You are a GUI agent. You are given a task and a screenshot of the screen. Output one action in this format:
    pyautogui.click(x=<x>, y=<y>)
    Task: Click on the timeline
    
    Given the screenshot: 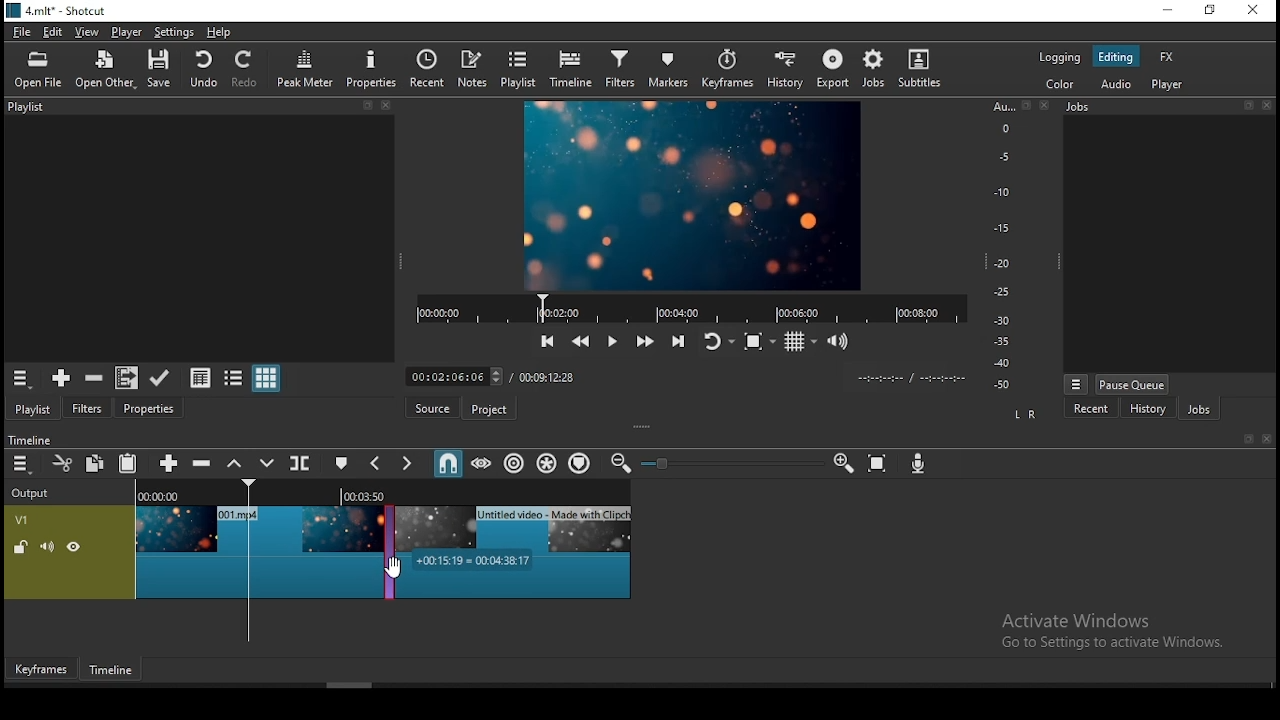 What is the action you would take?
    pyautogui.click(x=111, y=670)
    